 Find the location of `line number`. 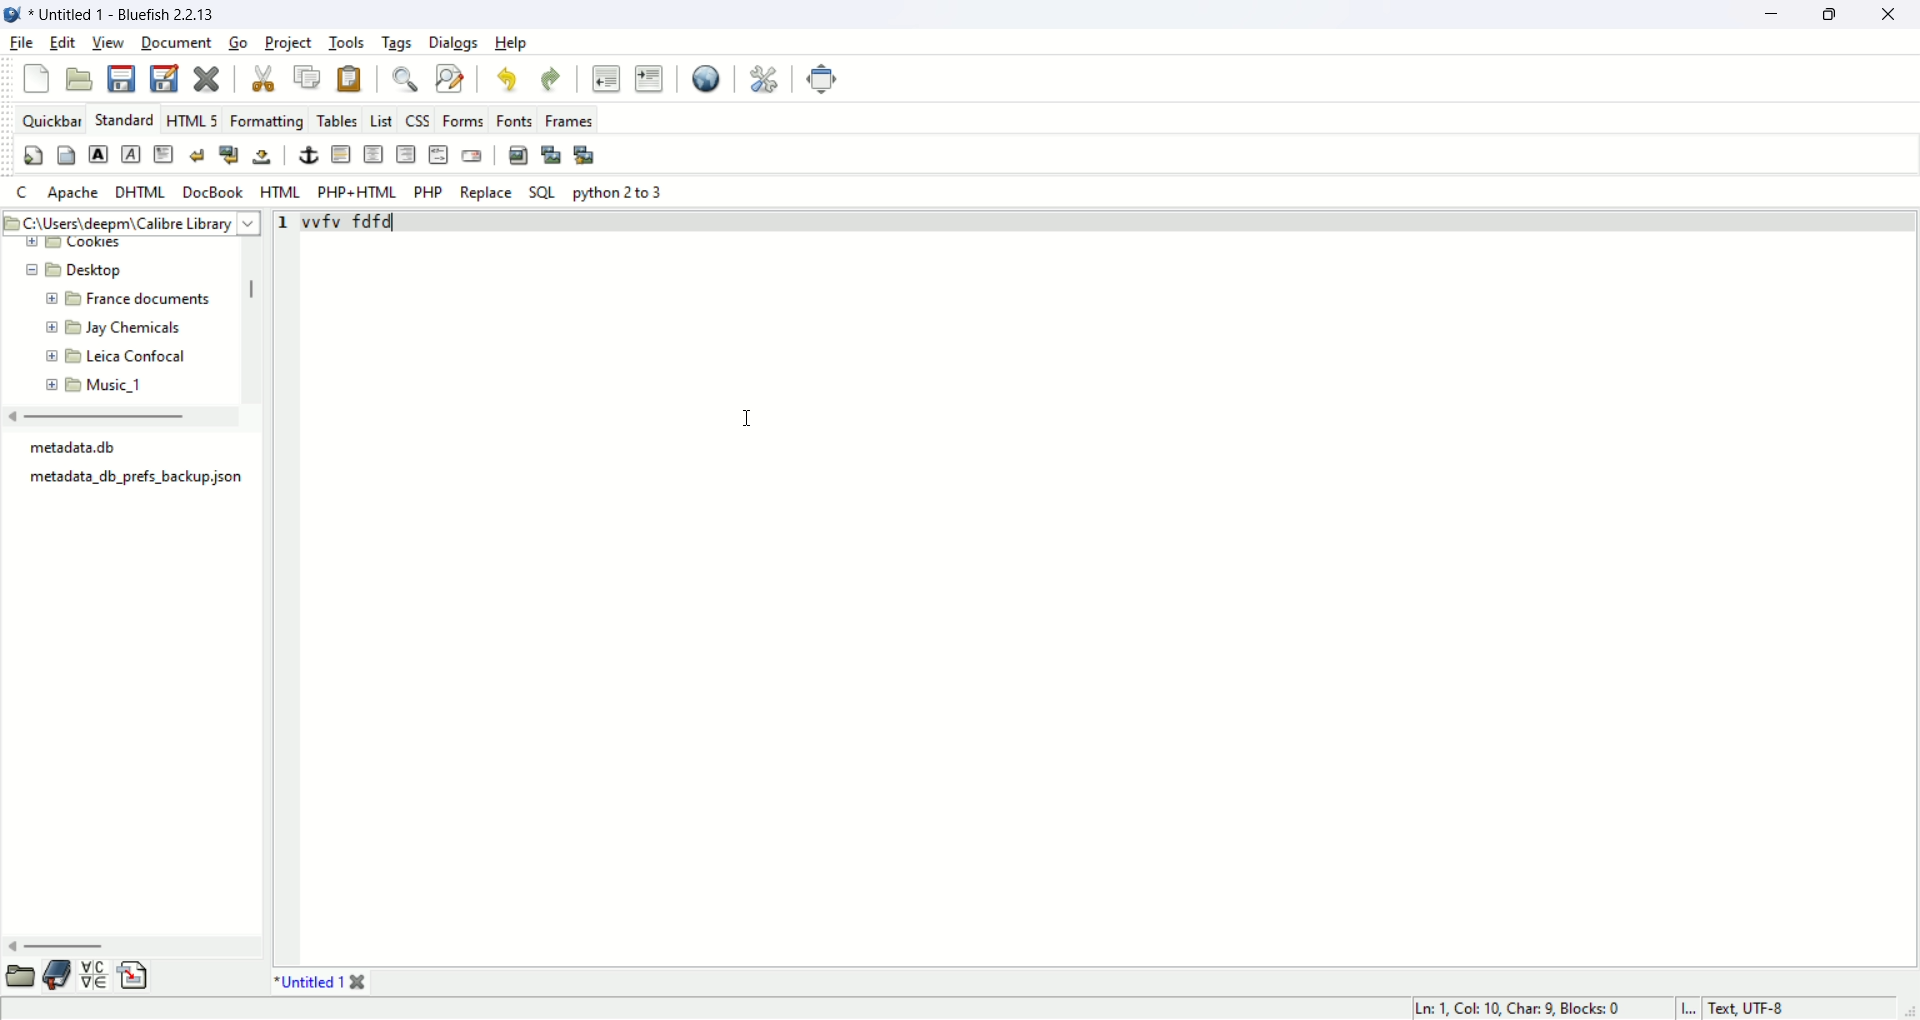

line number is located at coordinates (286, 221).